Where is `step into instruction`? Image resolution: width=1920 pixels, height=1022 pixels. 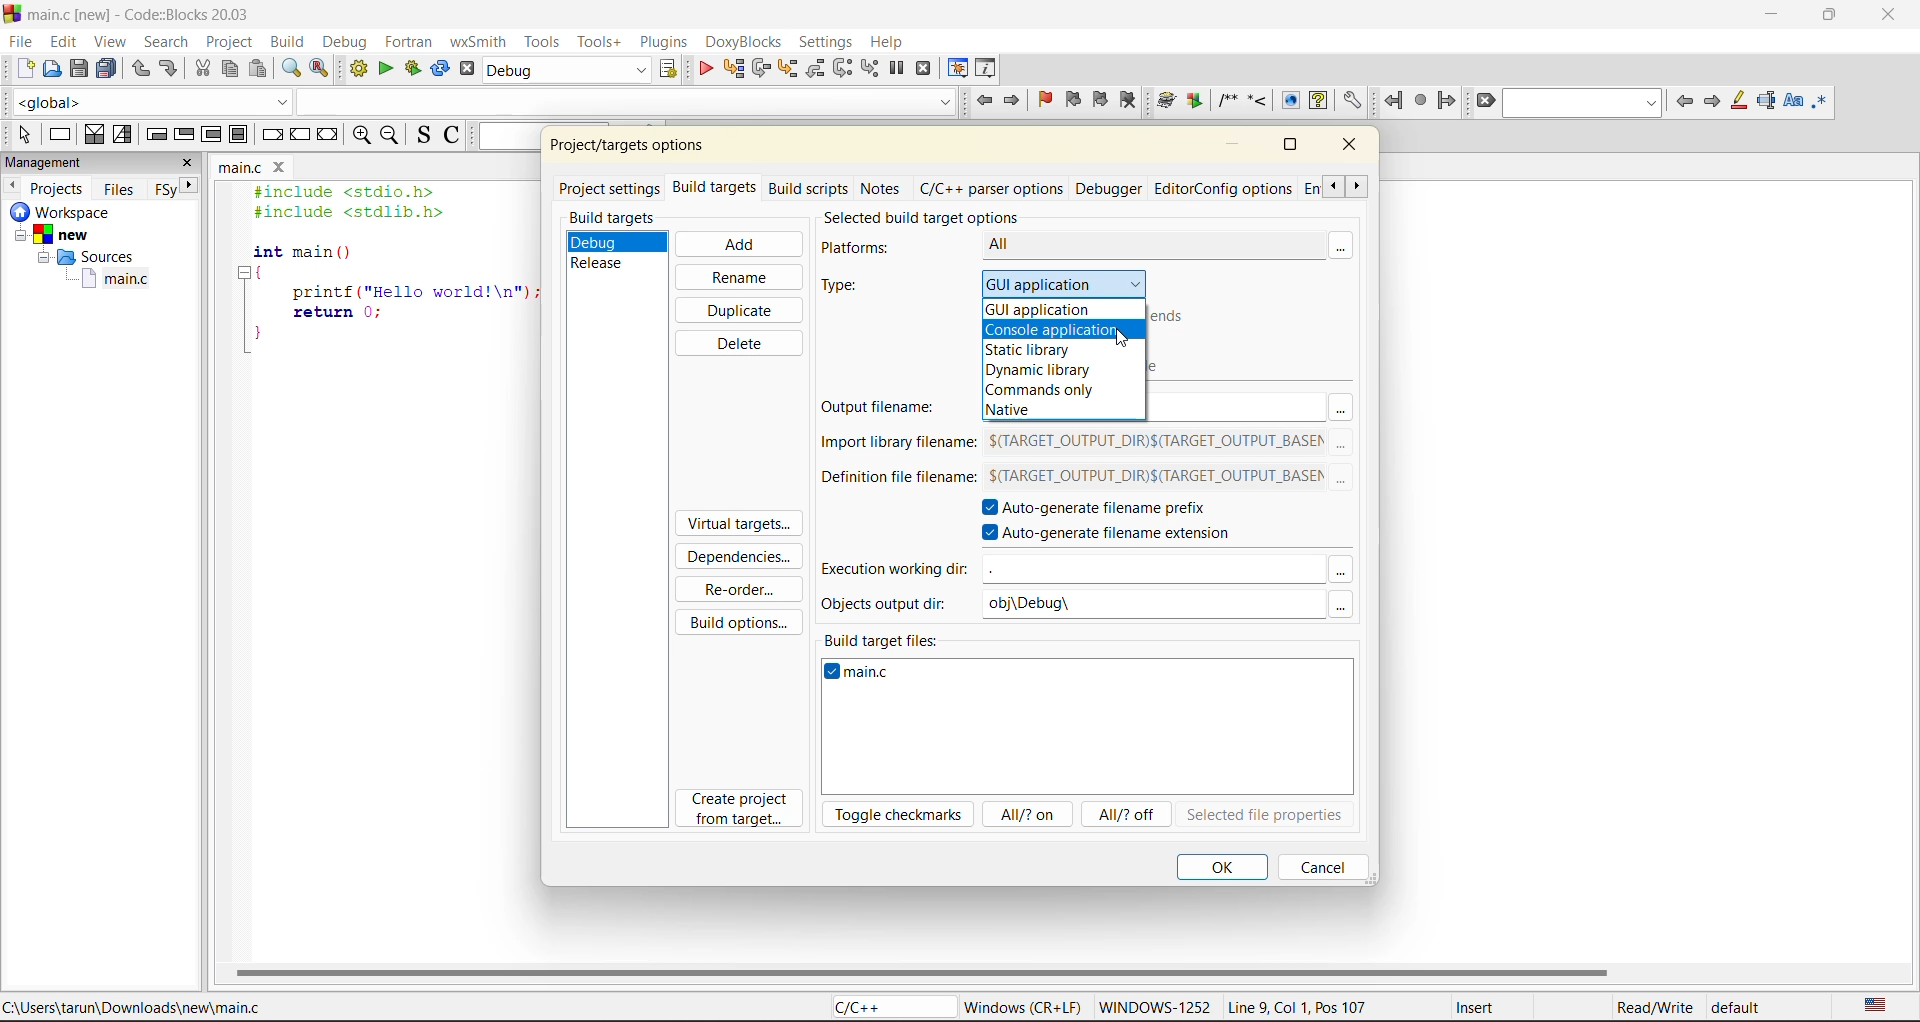
step into instruction is located at coordinates (870, 68).